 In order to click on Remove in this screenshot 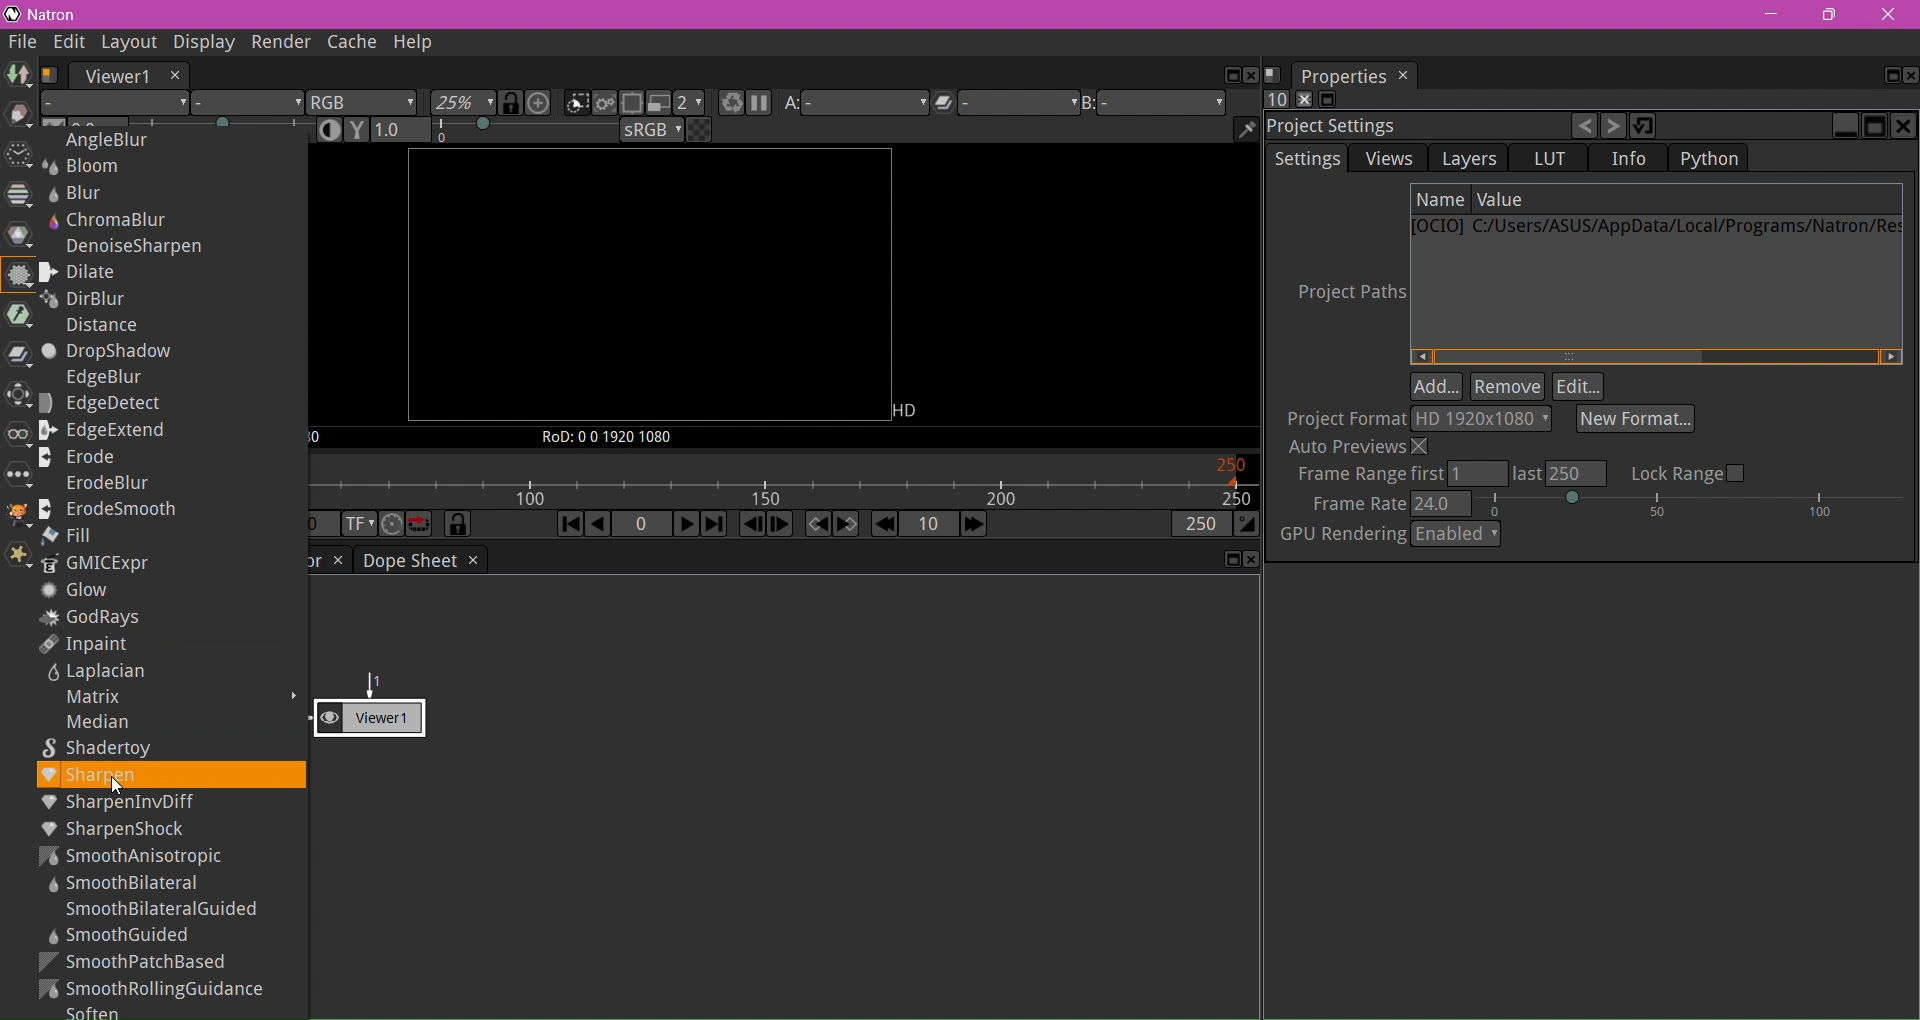, I will do `click(1509, 388)`.